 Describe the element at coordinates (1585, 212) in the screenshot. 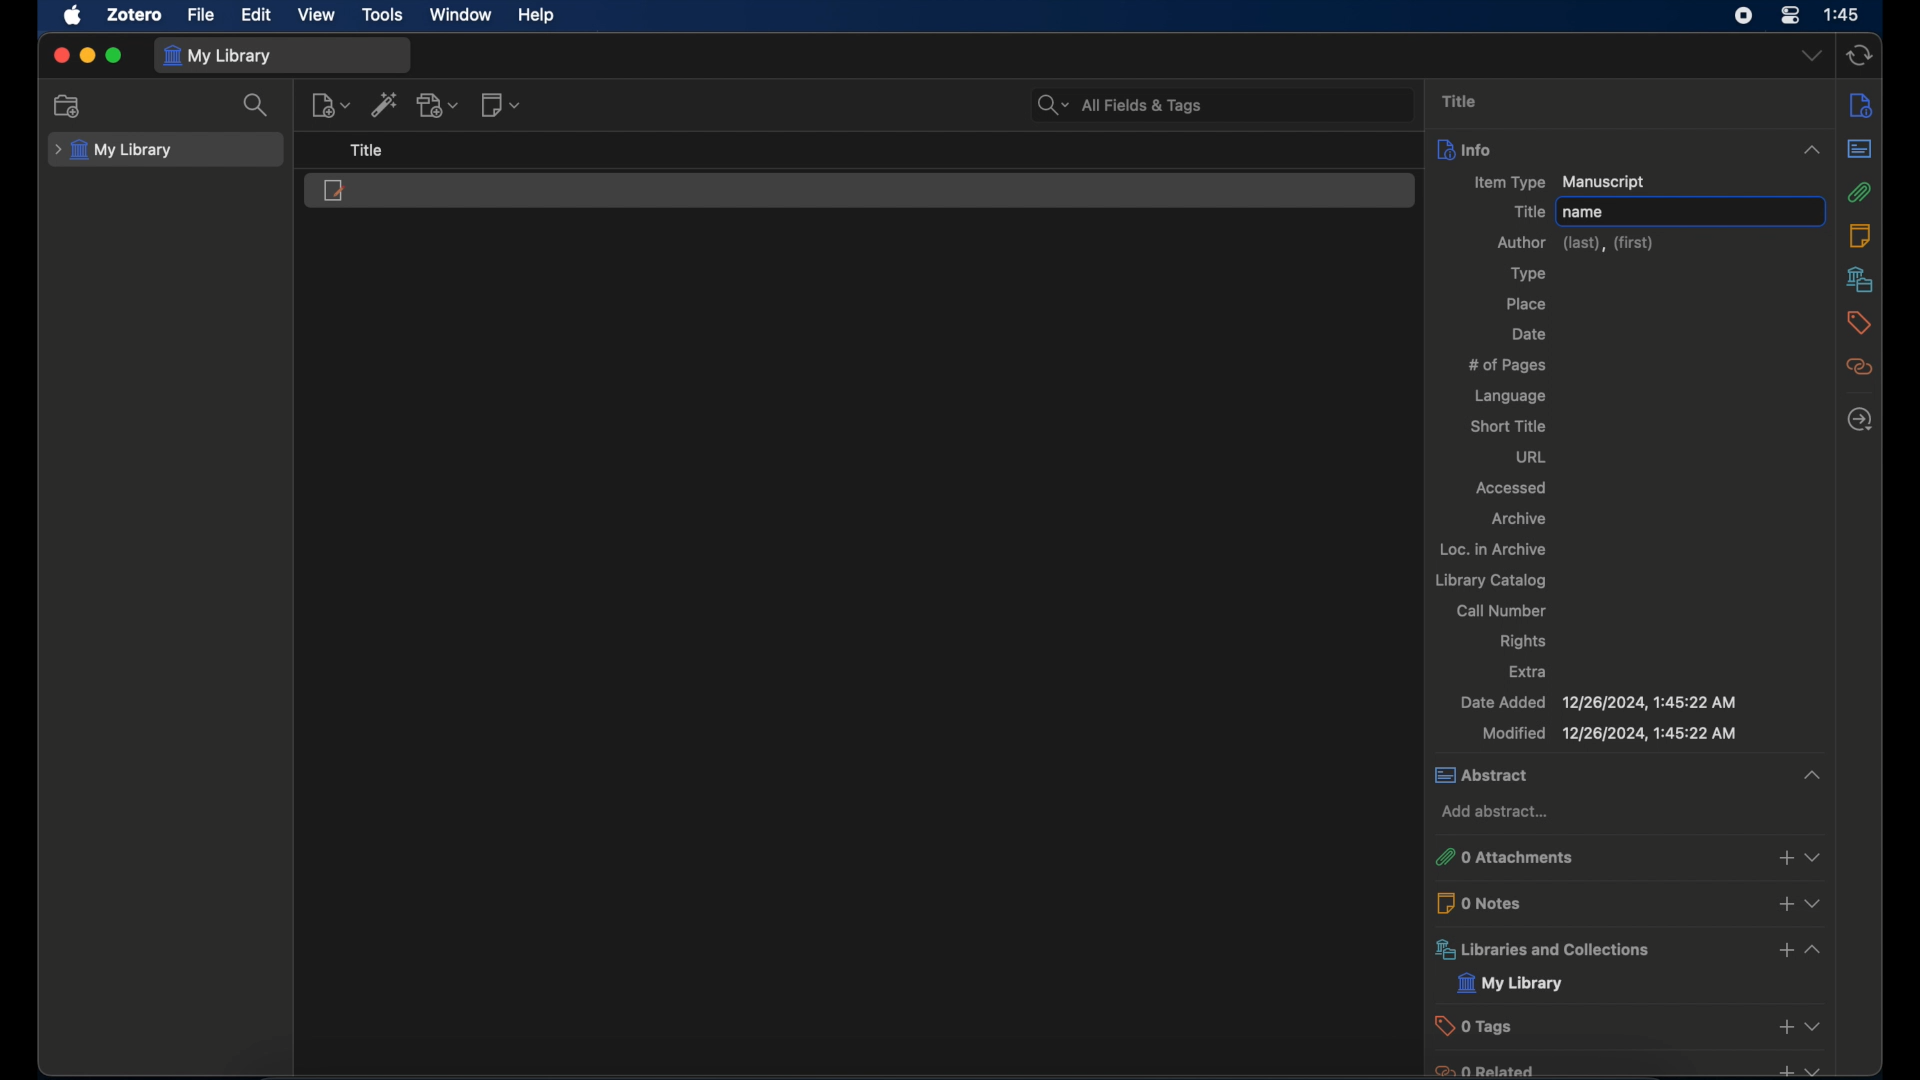

I see `name` at that location.